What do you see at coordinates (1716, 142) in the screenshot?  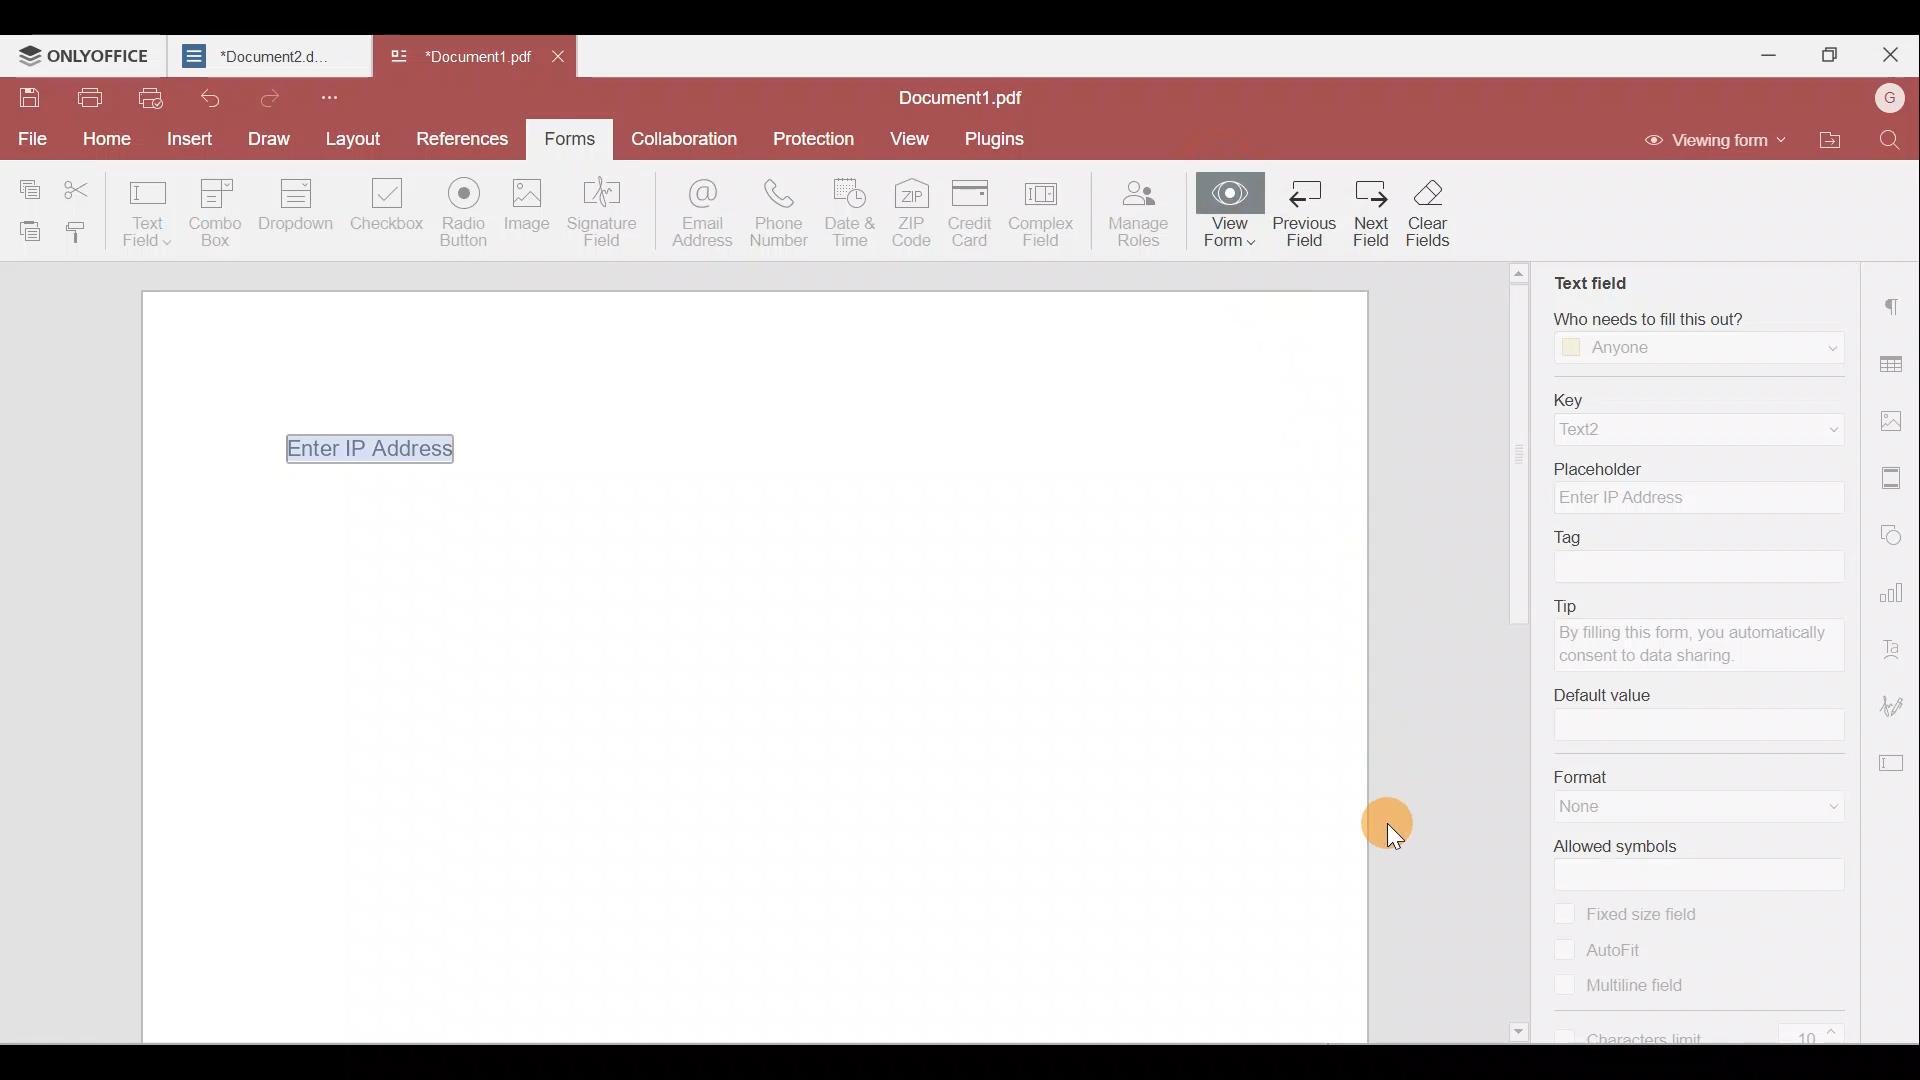 I see `Editing mode` at bounding box center [1716, 142].